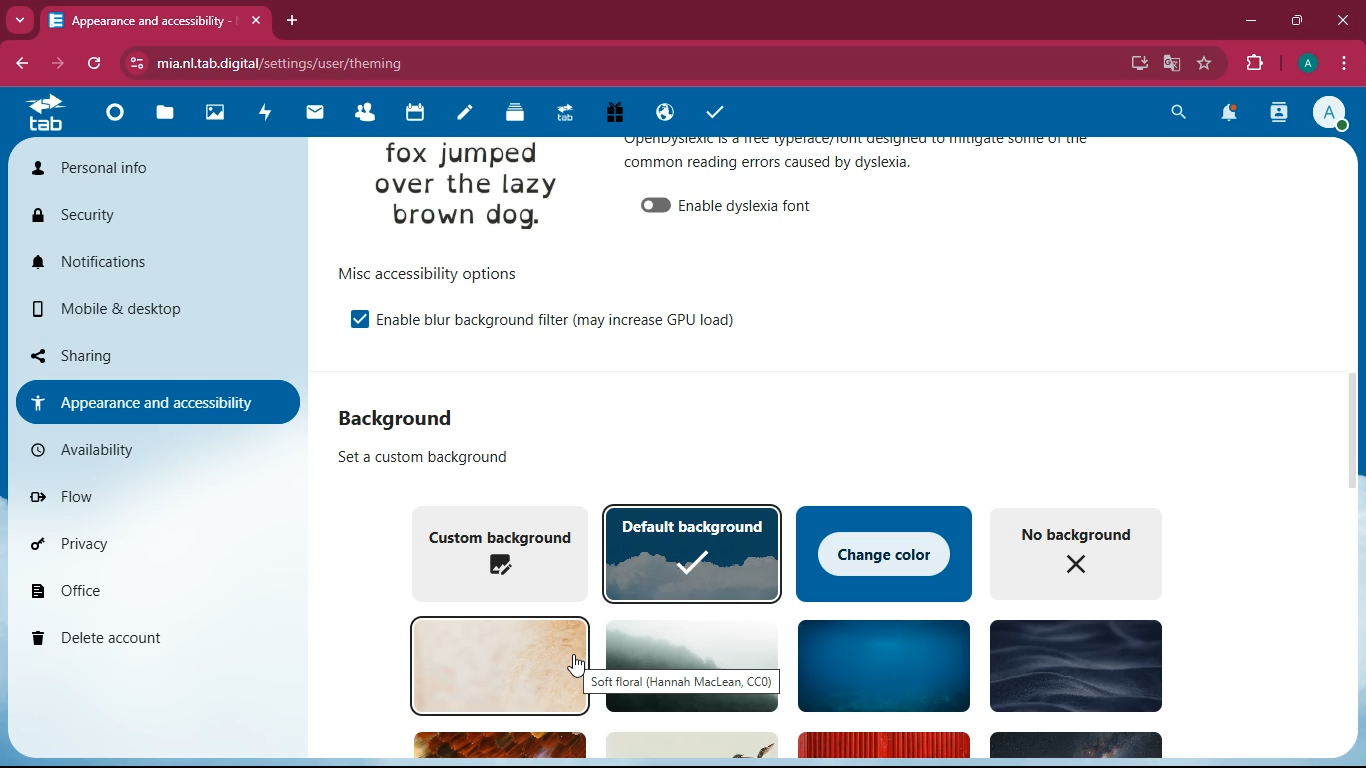  I want to click on , so click(497, 744).